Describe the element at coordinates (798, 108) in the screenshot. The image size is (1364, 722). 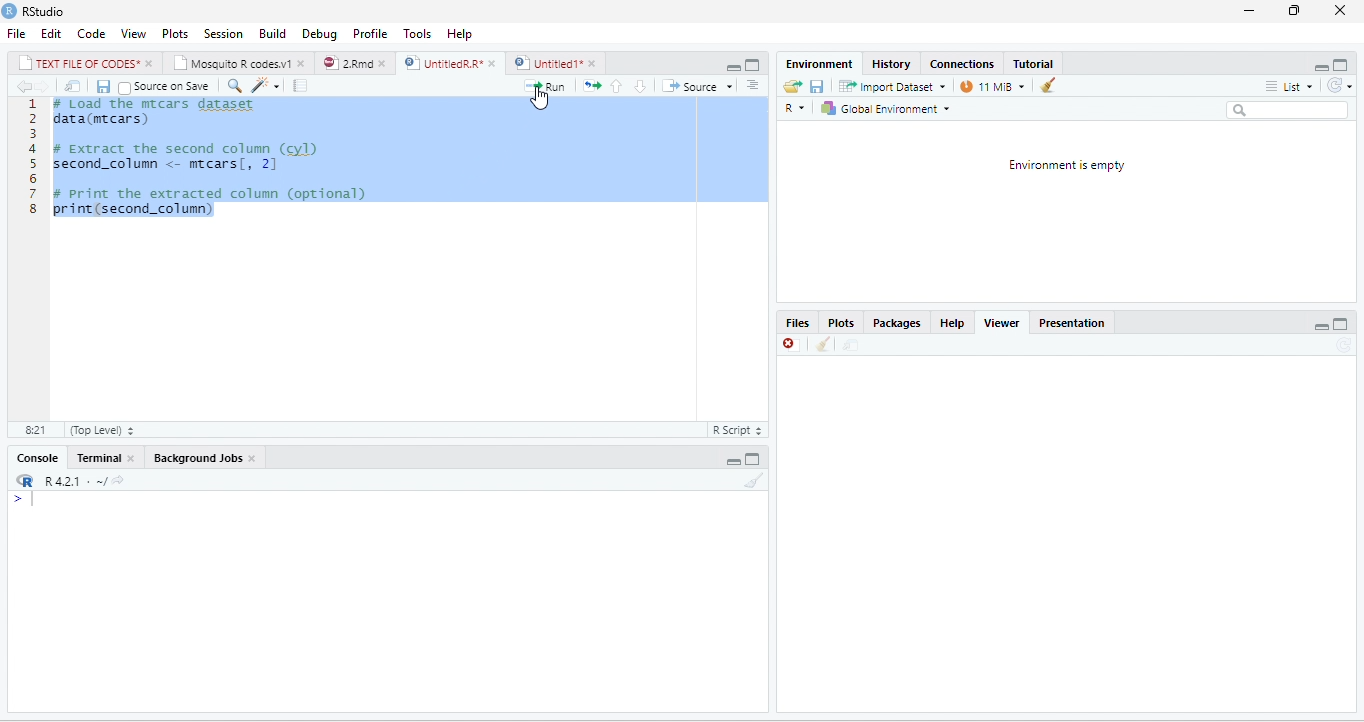
I see `R` at that location.